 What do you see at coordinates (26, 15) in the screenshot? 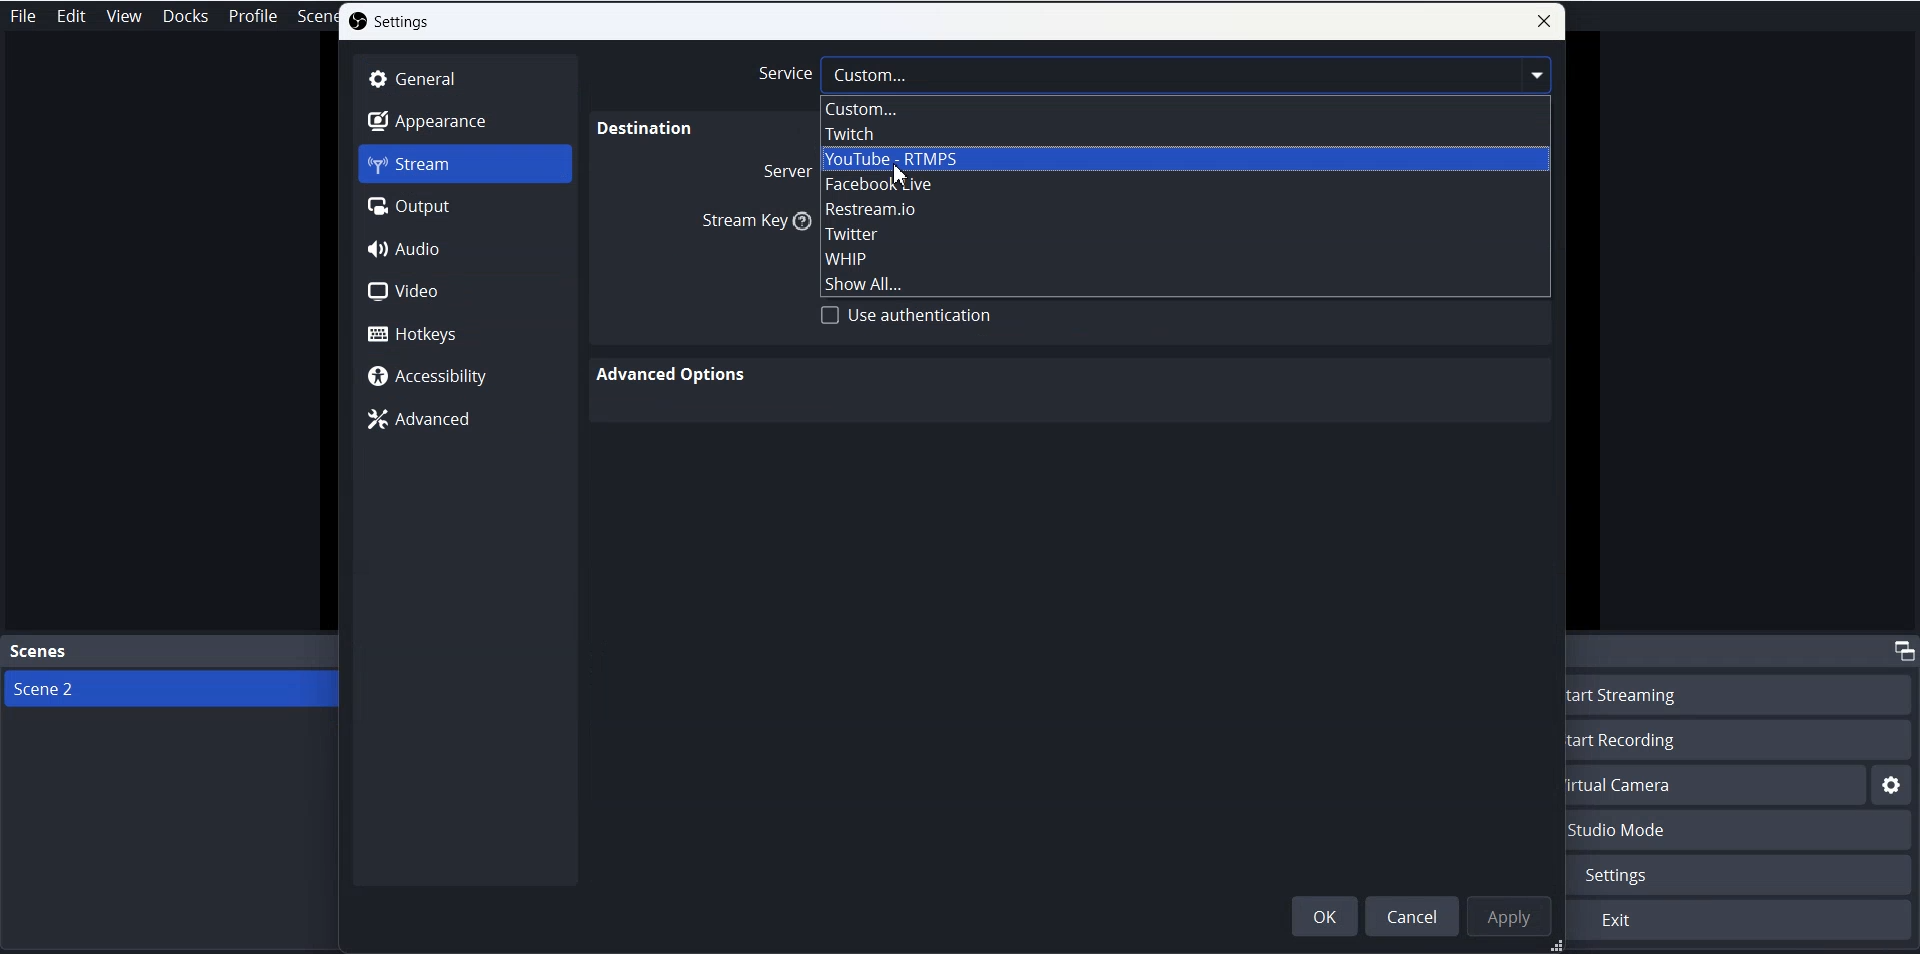
I see `File` at bounding box center [26, 15].